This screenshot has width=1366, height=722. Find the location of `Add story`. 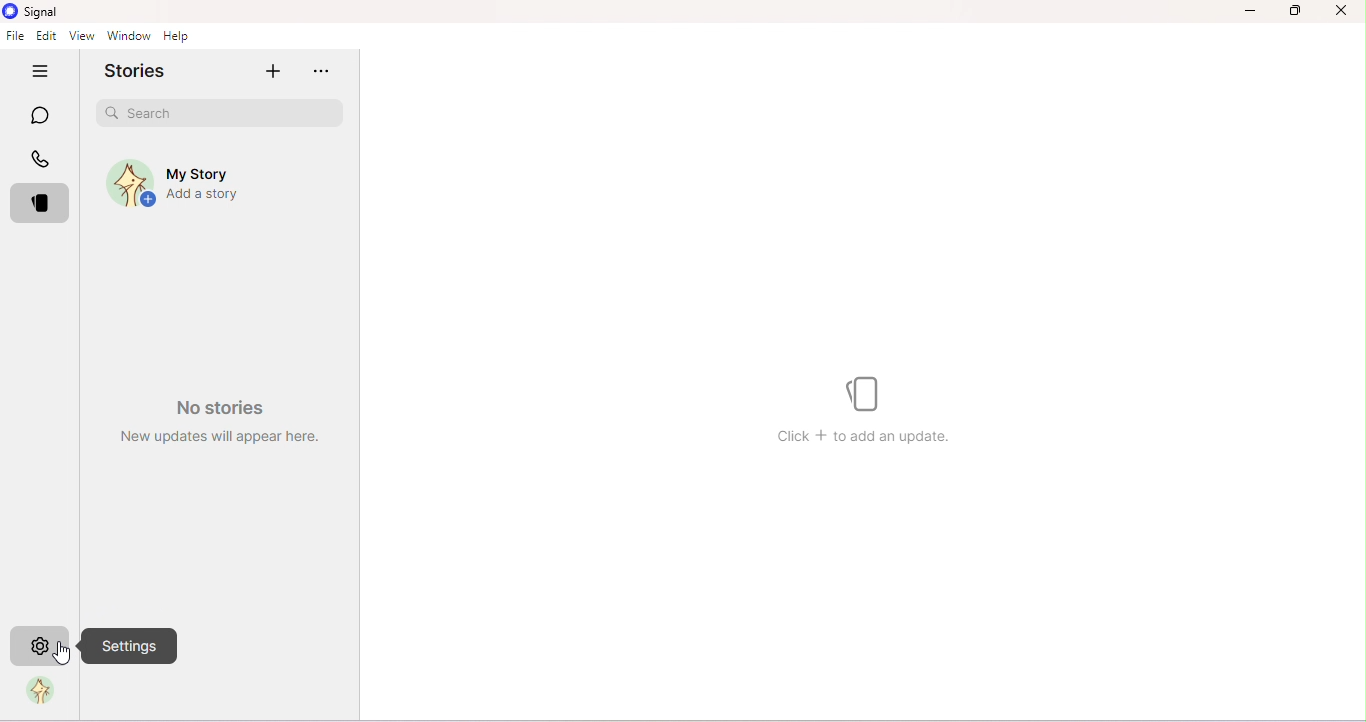

Add story is located at coordinates (277, 72).